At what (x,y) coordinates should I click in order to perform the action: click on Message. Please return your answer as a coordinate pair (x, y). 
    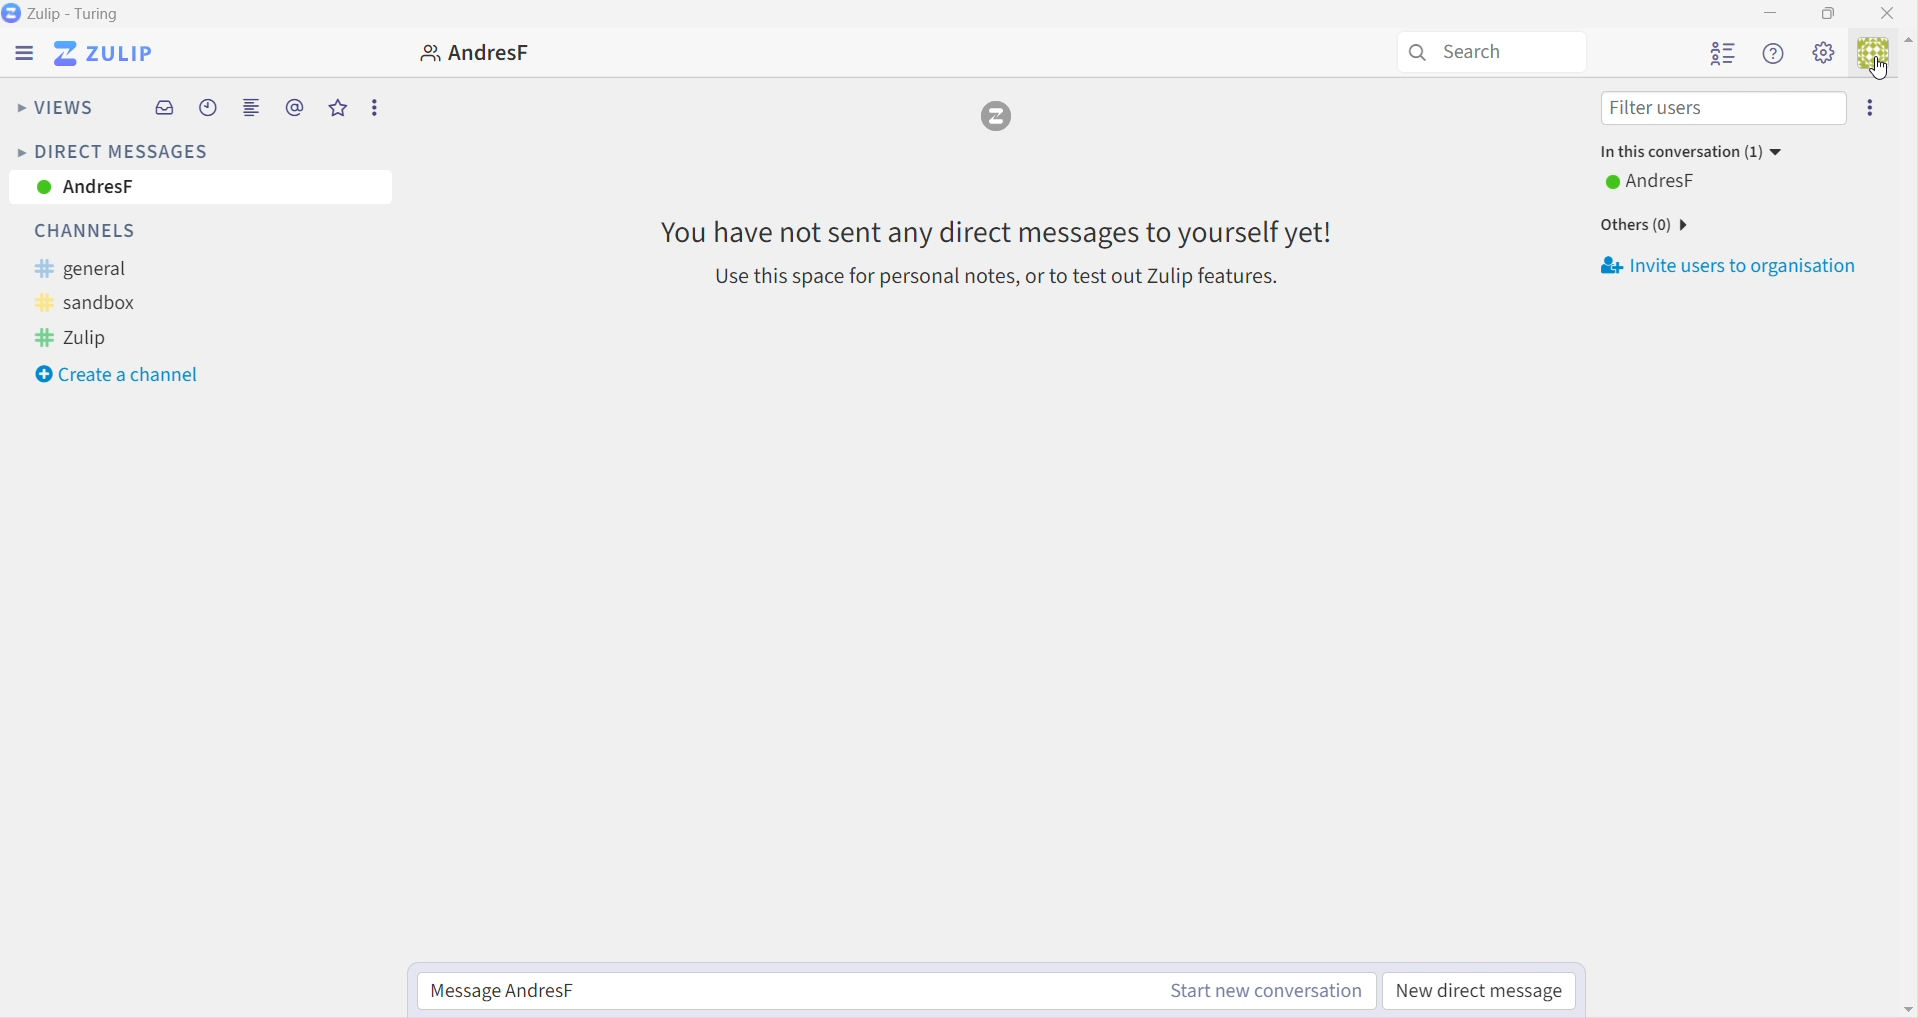
    Looking at the image, I should click on (996, 251).